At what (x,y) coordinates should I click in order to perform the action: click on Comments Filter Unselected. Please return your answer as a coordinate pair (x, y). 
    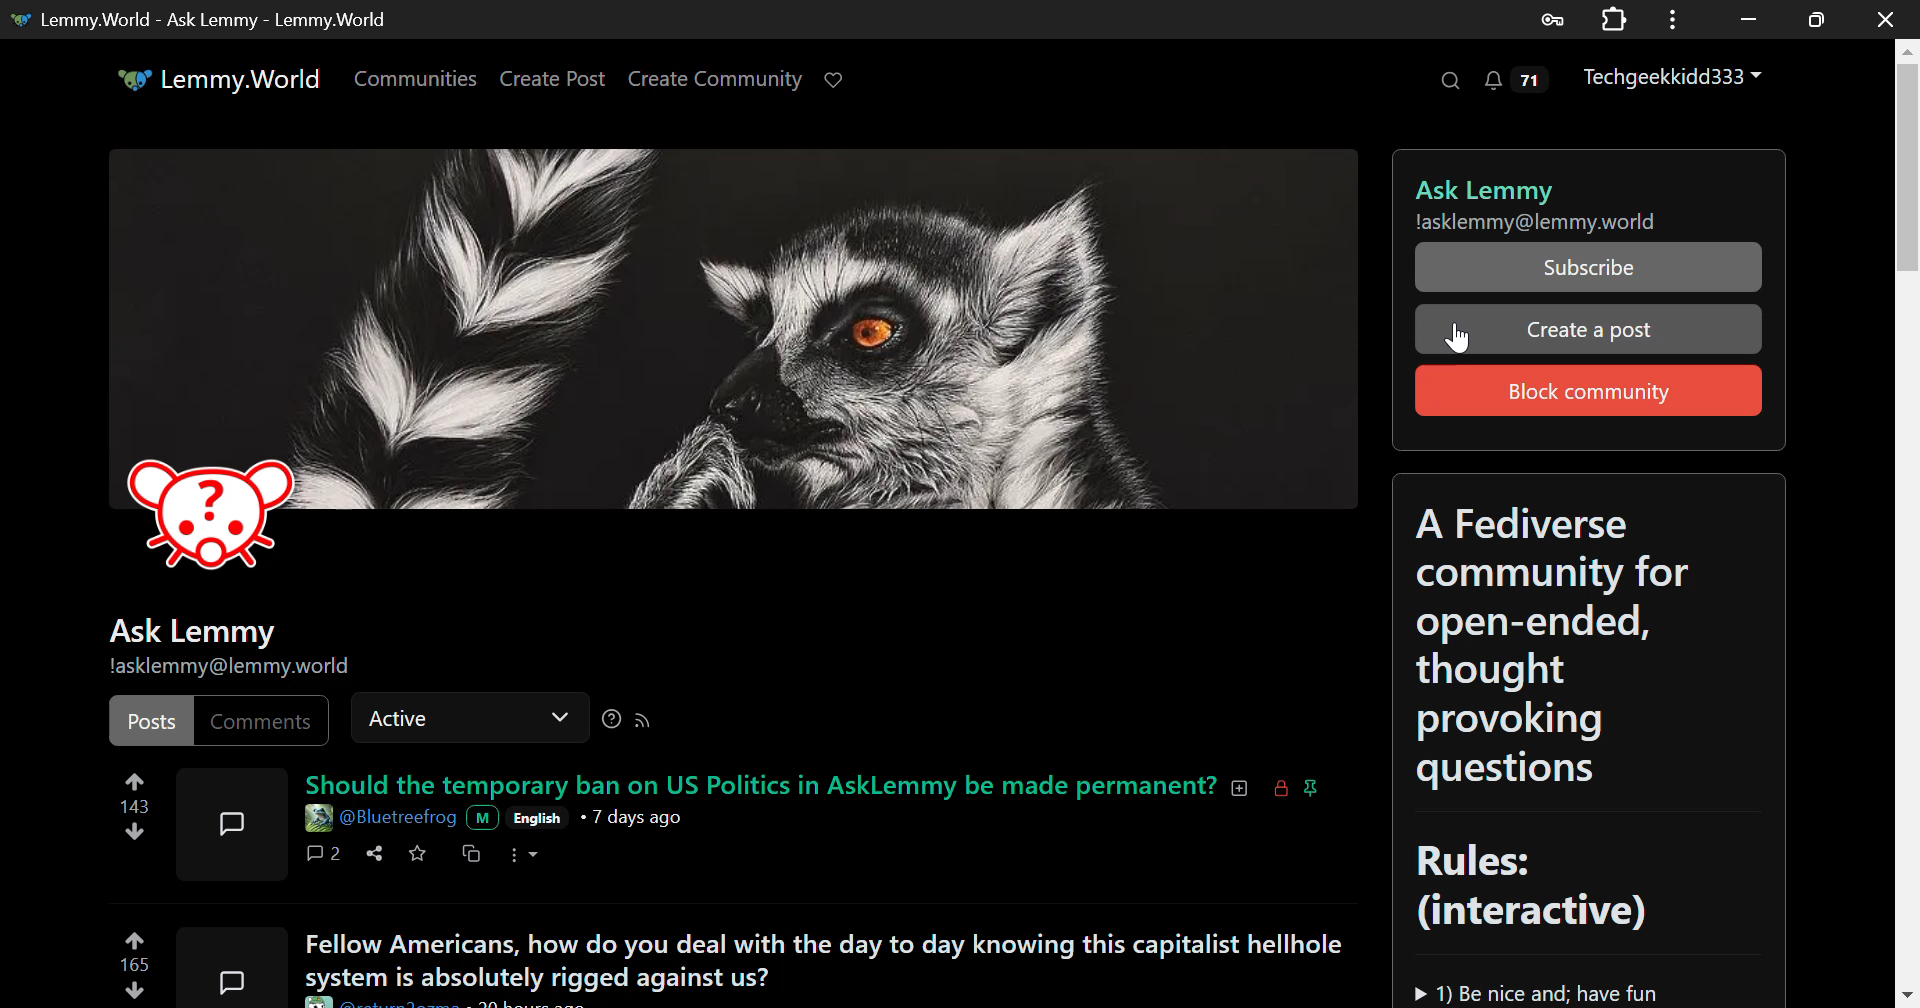
    Looking at the image, I should click on (265, 719).